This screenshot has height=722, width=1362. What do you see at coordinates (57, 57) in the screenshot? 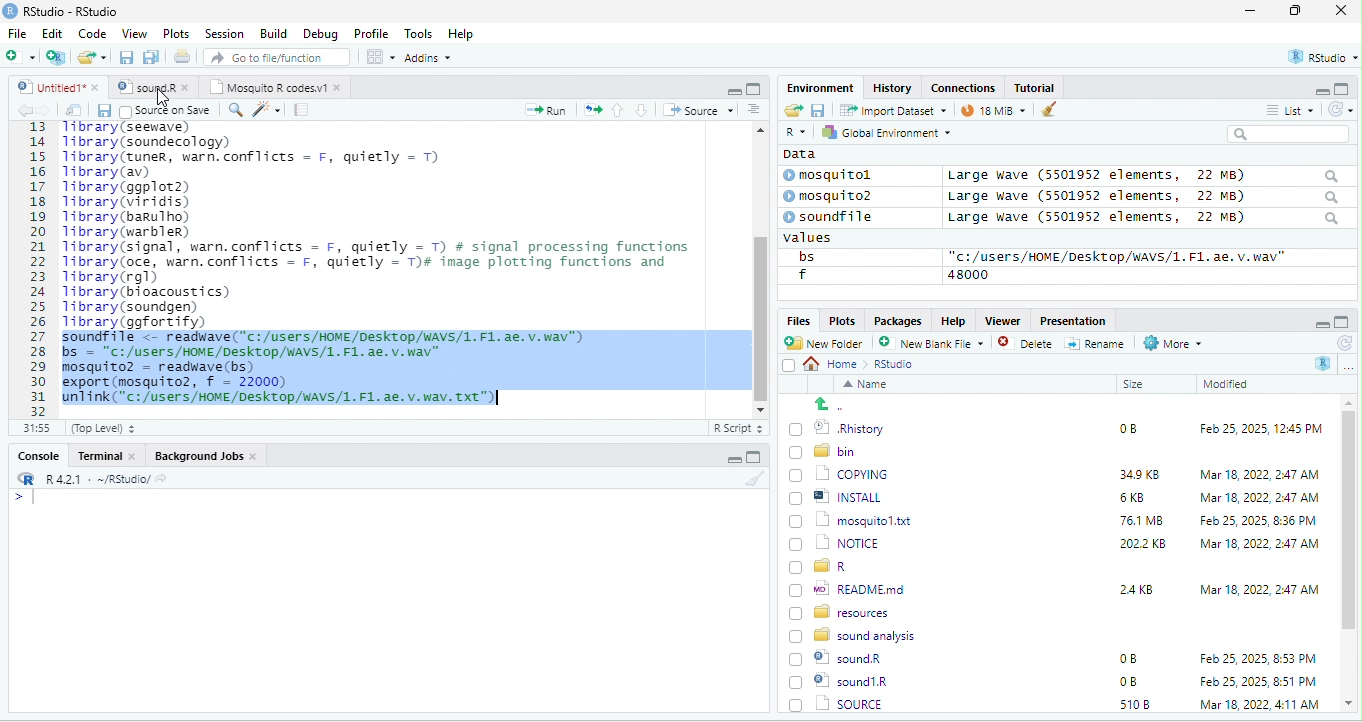
I see `new project` at bounding box center [57, 57].